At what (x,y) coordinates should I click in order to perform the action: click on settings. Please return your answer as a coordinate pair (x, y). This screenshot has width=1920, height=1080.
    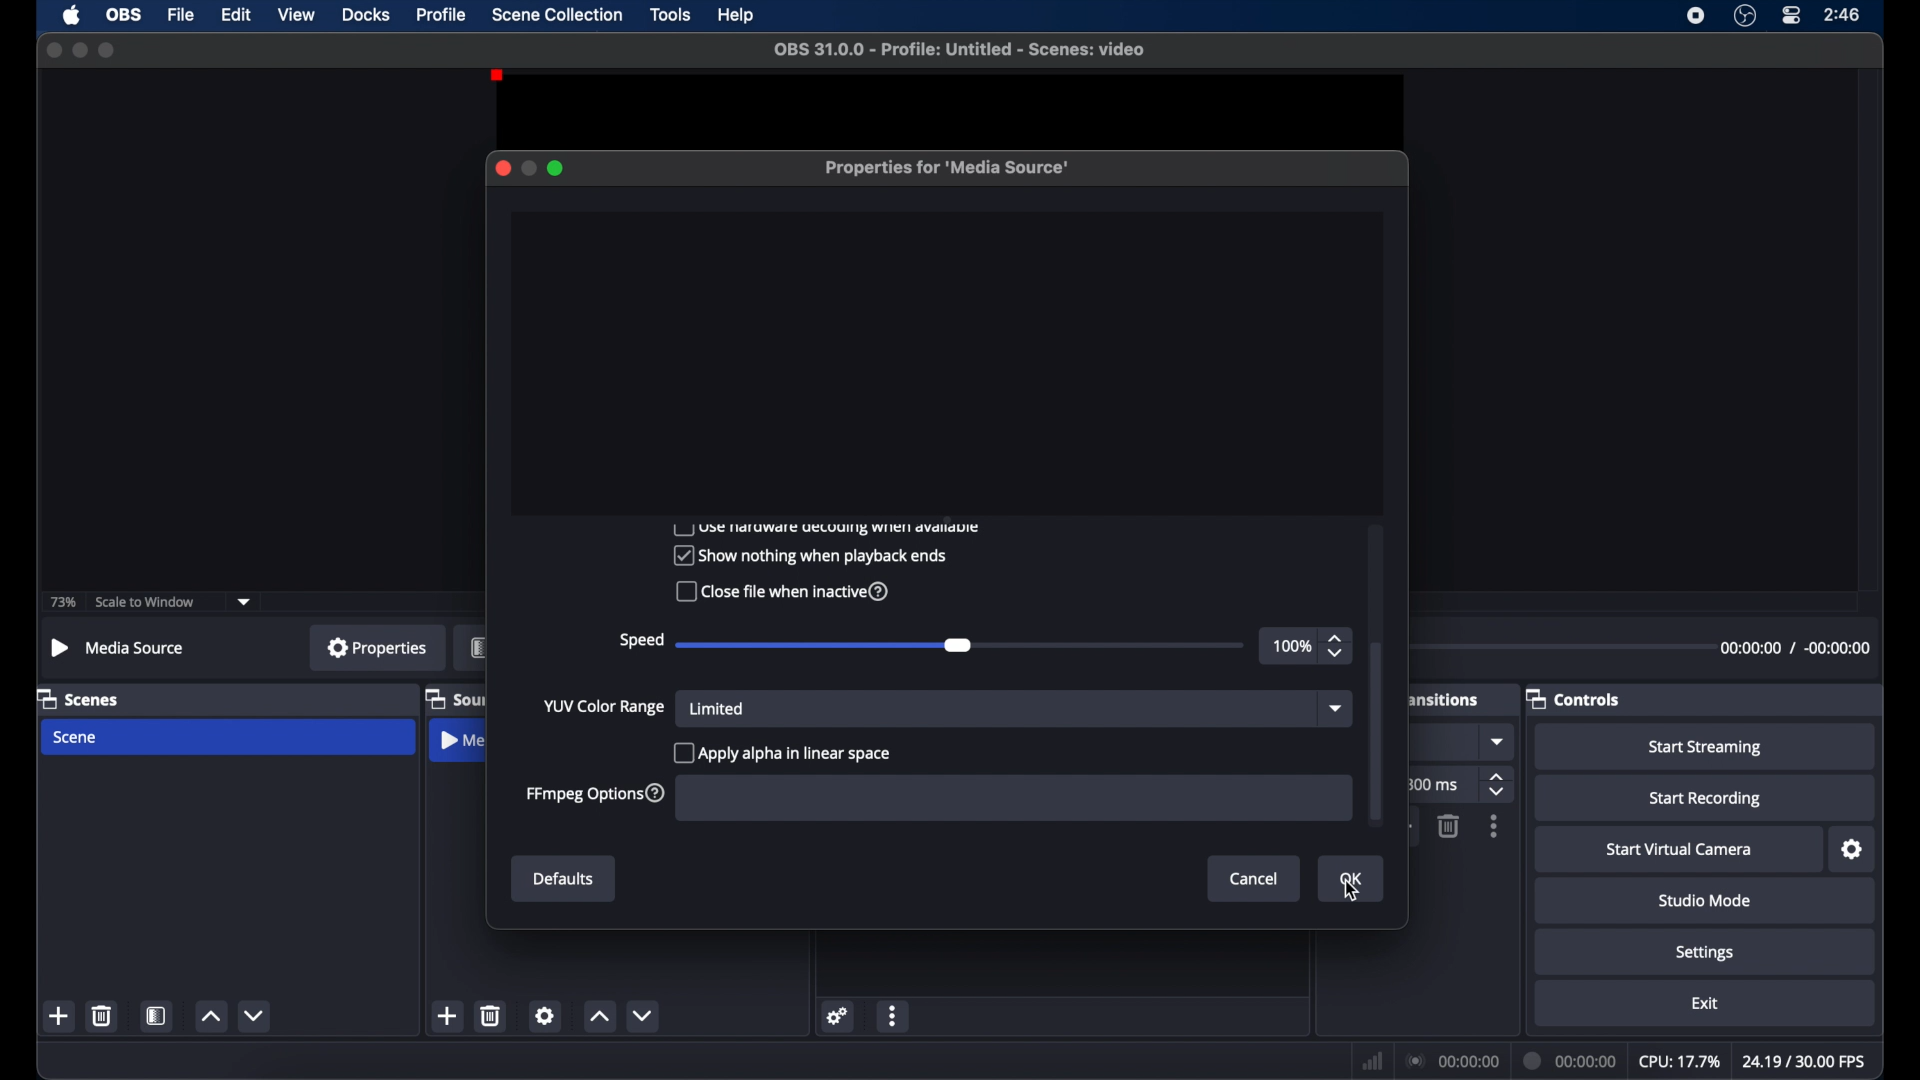
    Looking at the image, I should click on (1853, 850).